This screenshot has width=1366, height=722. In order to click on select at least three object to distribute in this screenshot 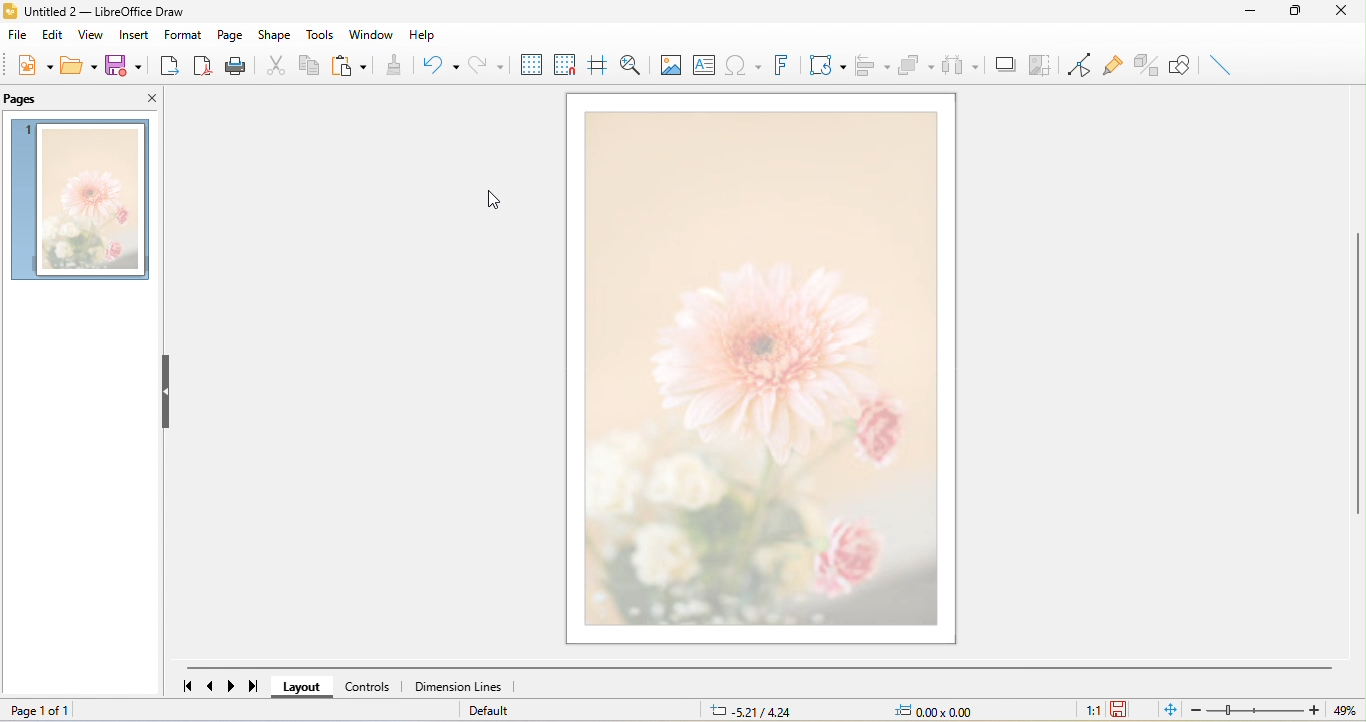, I will do `click(959, 63)`.